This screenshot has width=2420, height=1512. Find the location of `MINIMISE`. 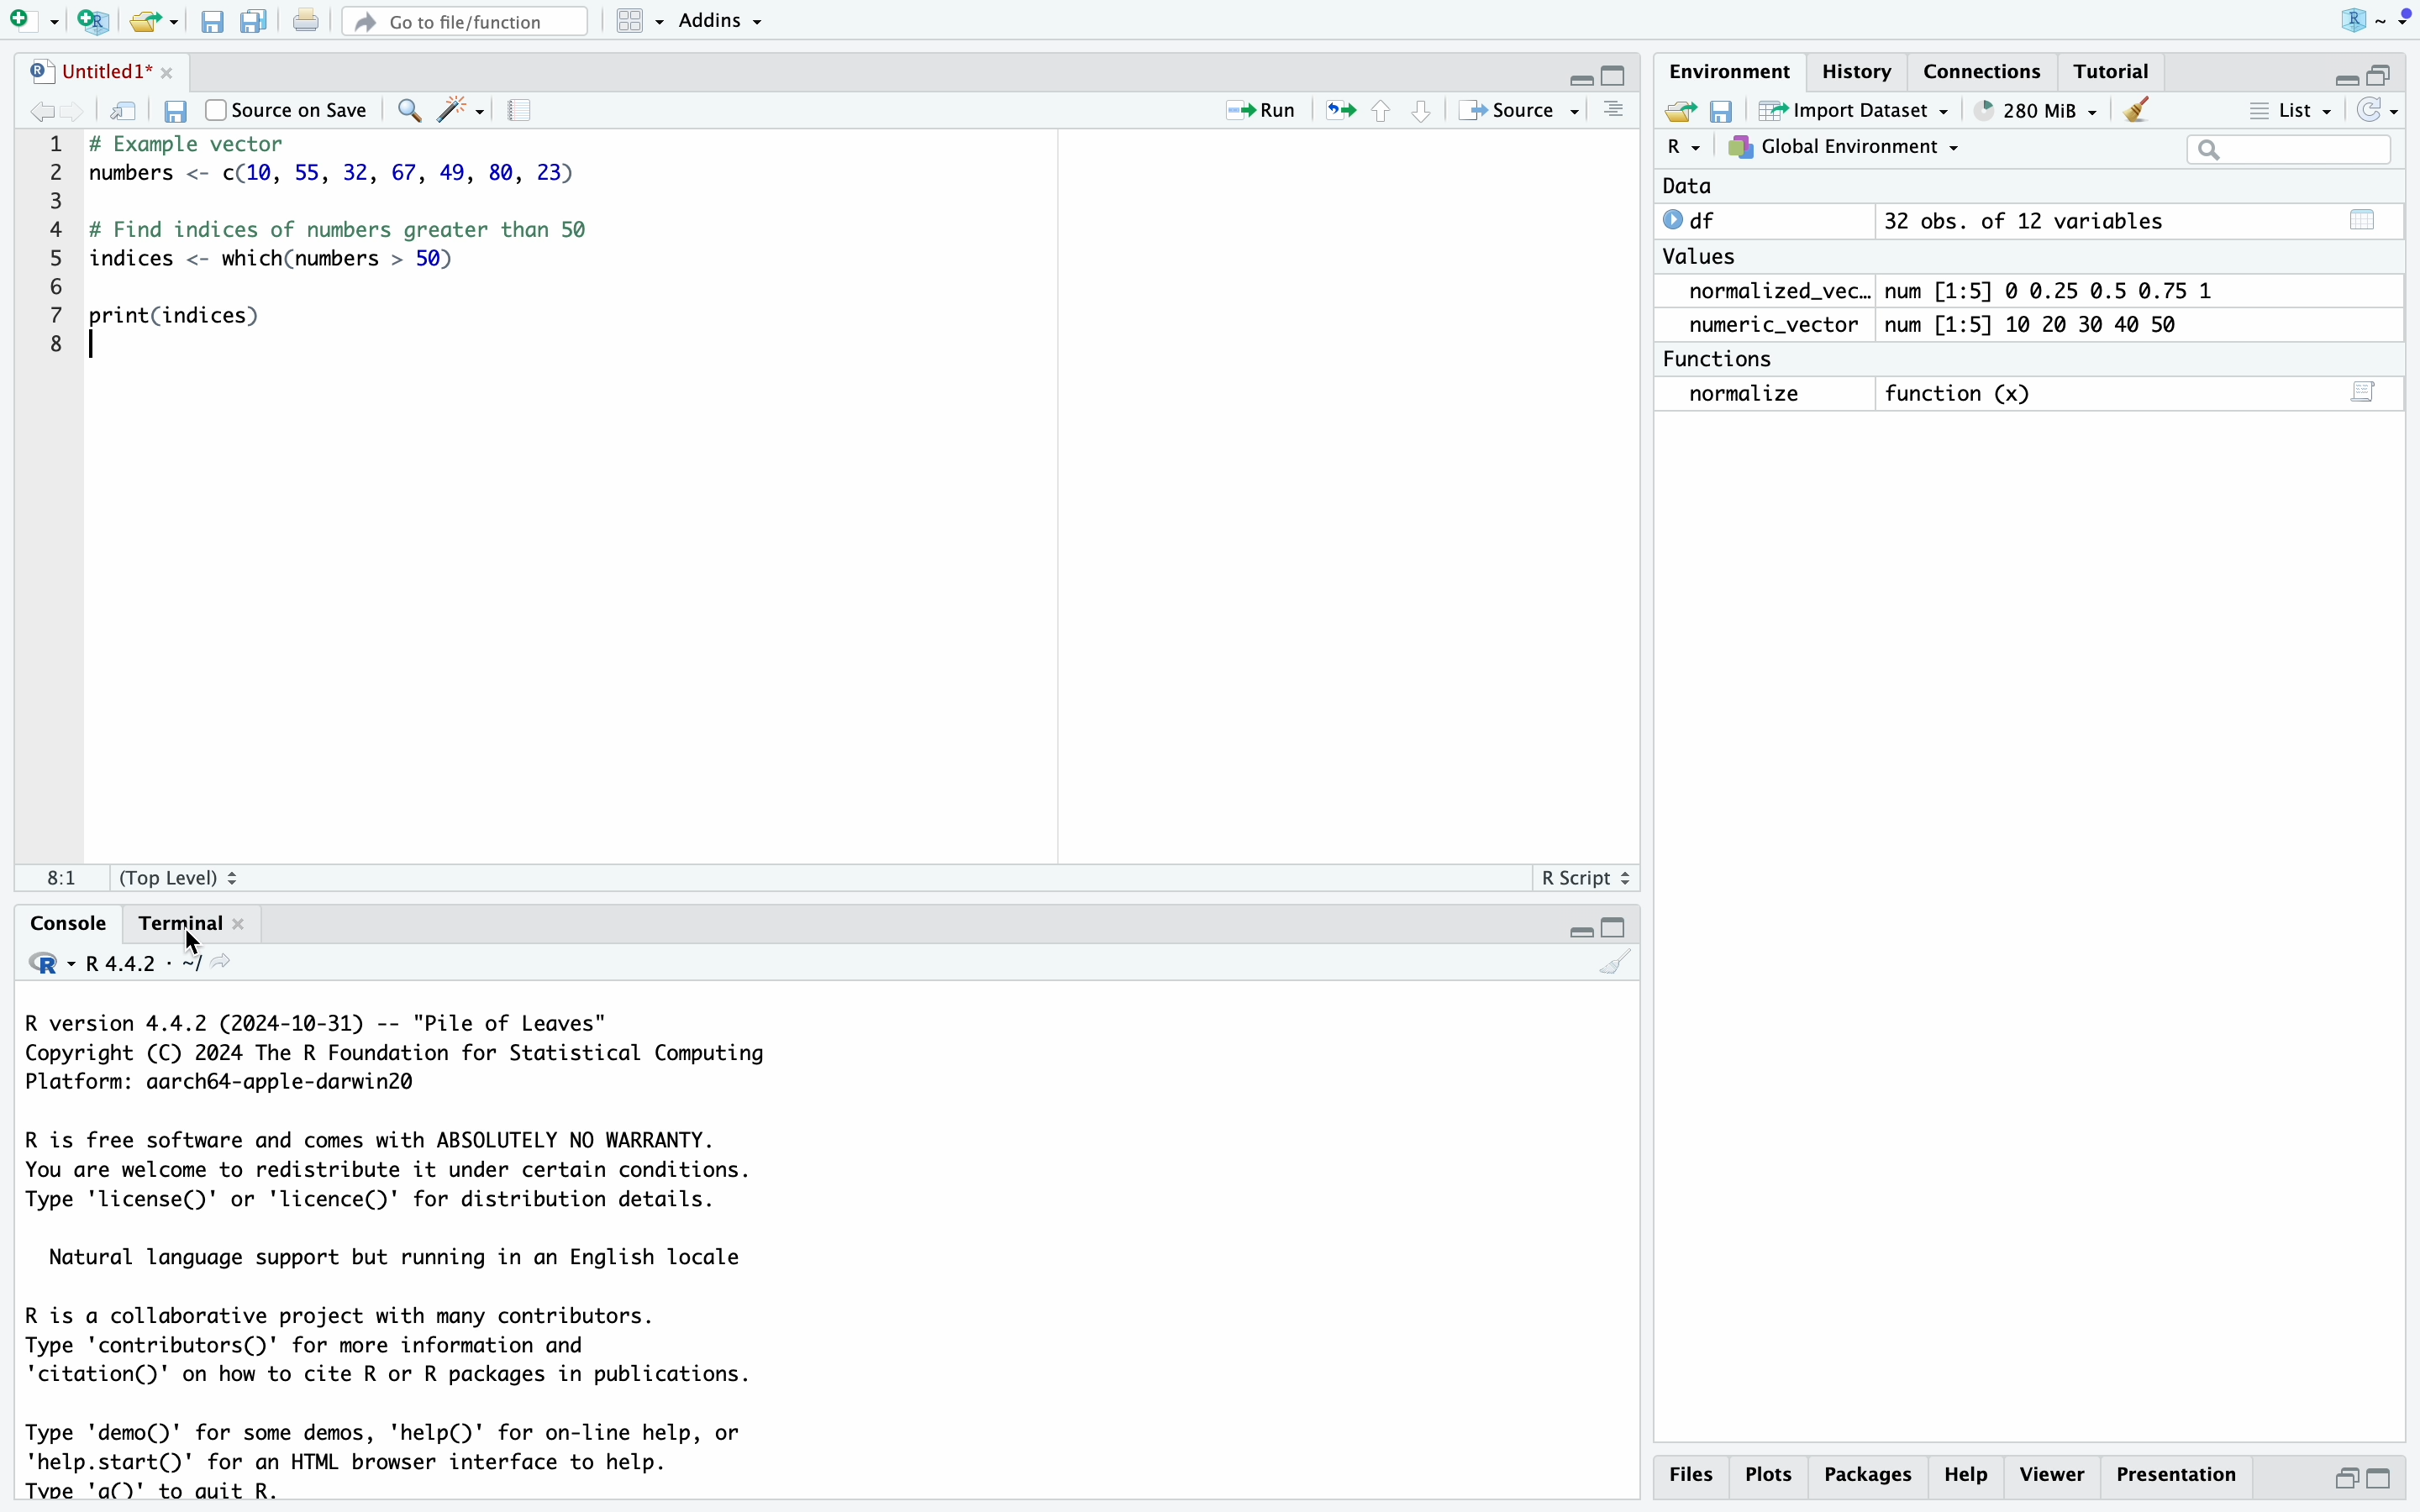

MINIMISE is located at coordinates (2339, 73).